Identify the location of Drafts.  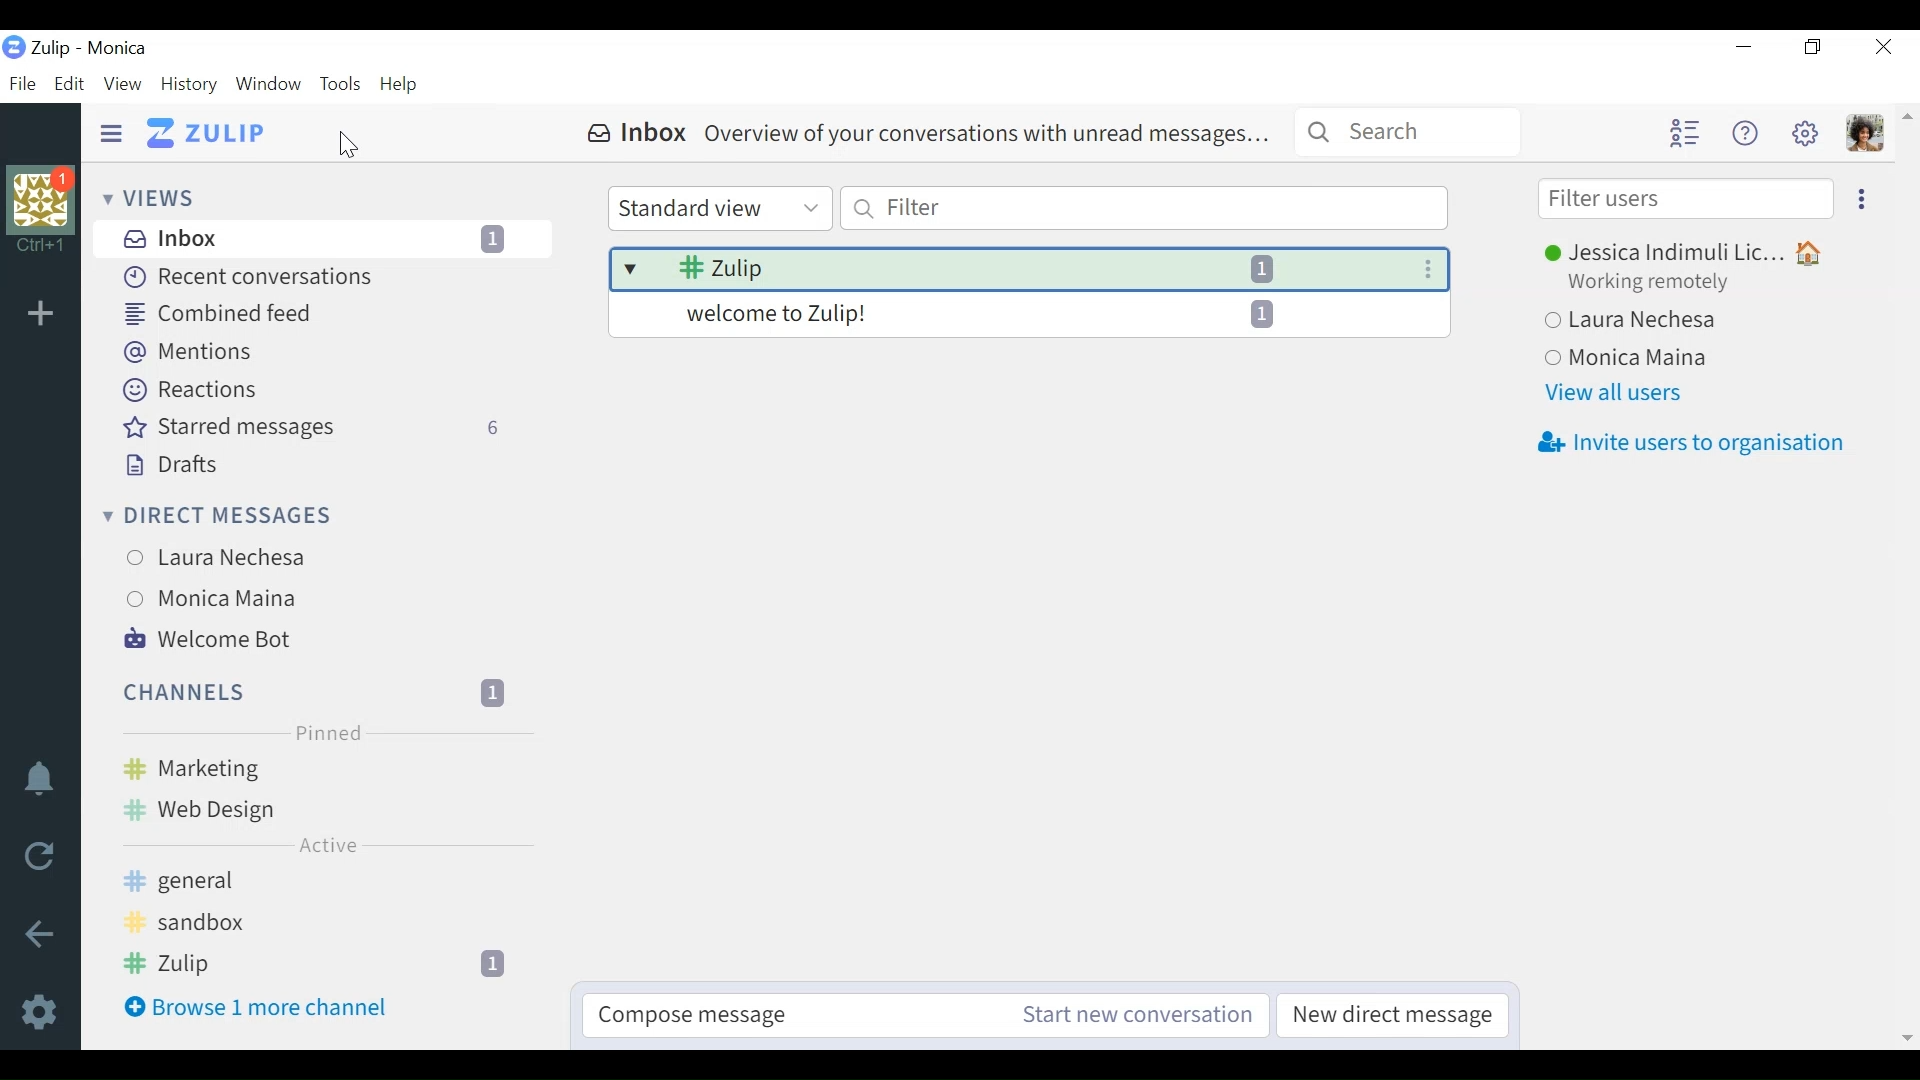
(166, 466).